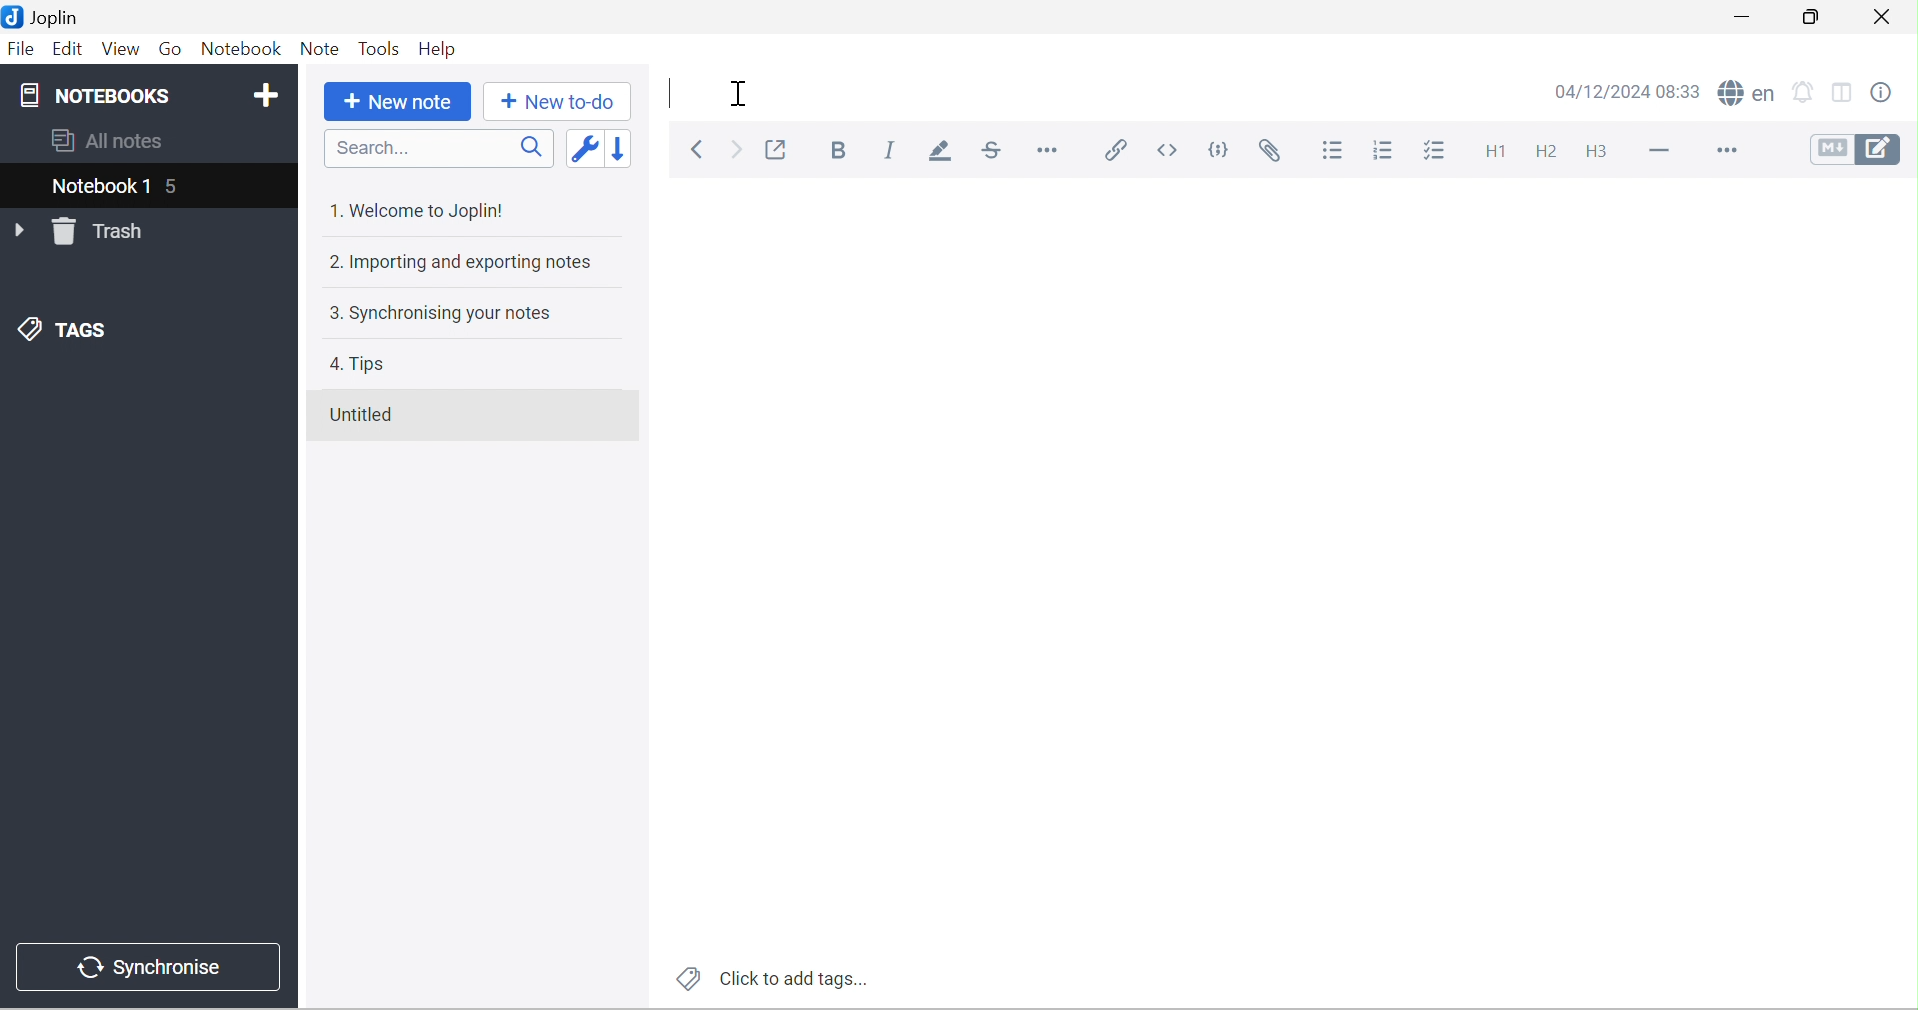 Image resolution: width=1918 pixels, height=1010 pixels. I want to click on Note properties, so click(1894, 92).